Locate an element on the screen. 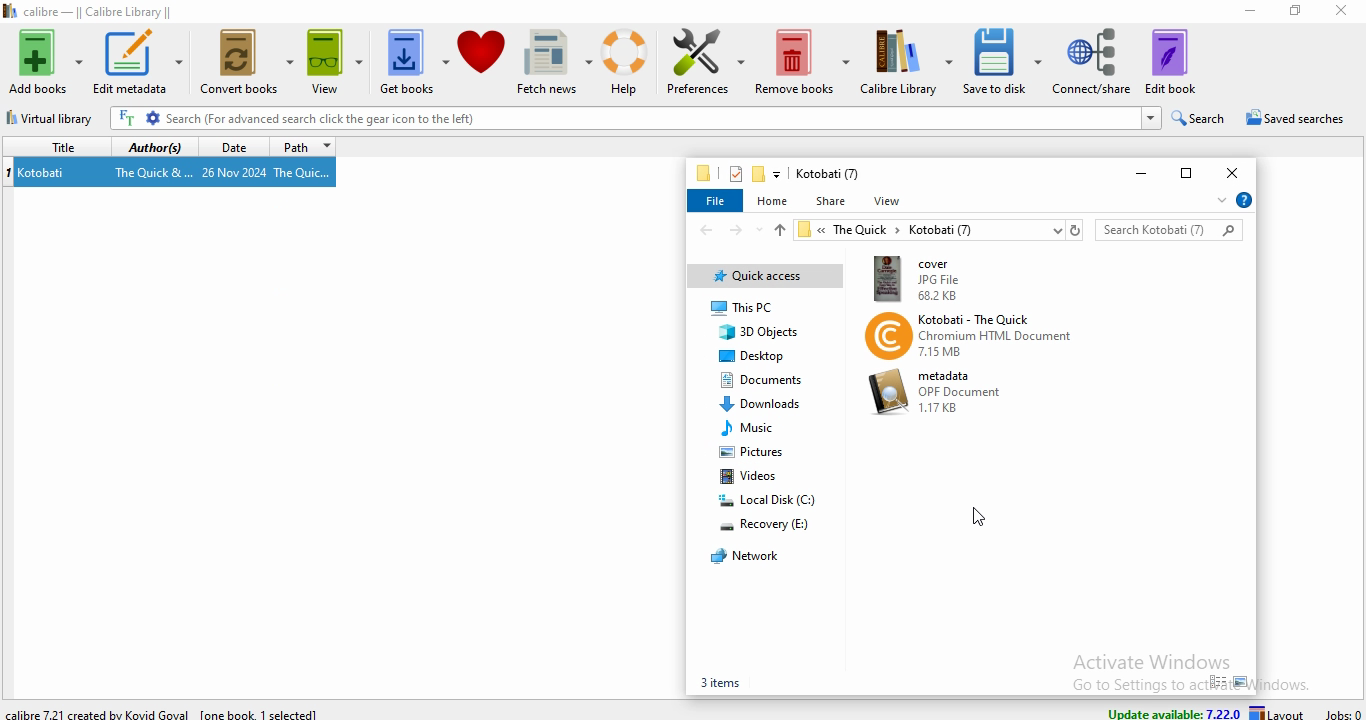  recovery (E:) is located at coordinates (766, 525).